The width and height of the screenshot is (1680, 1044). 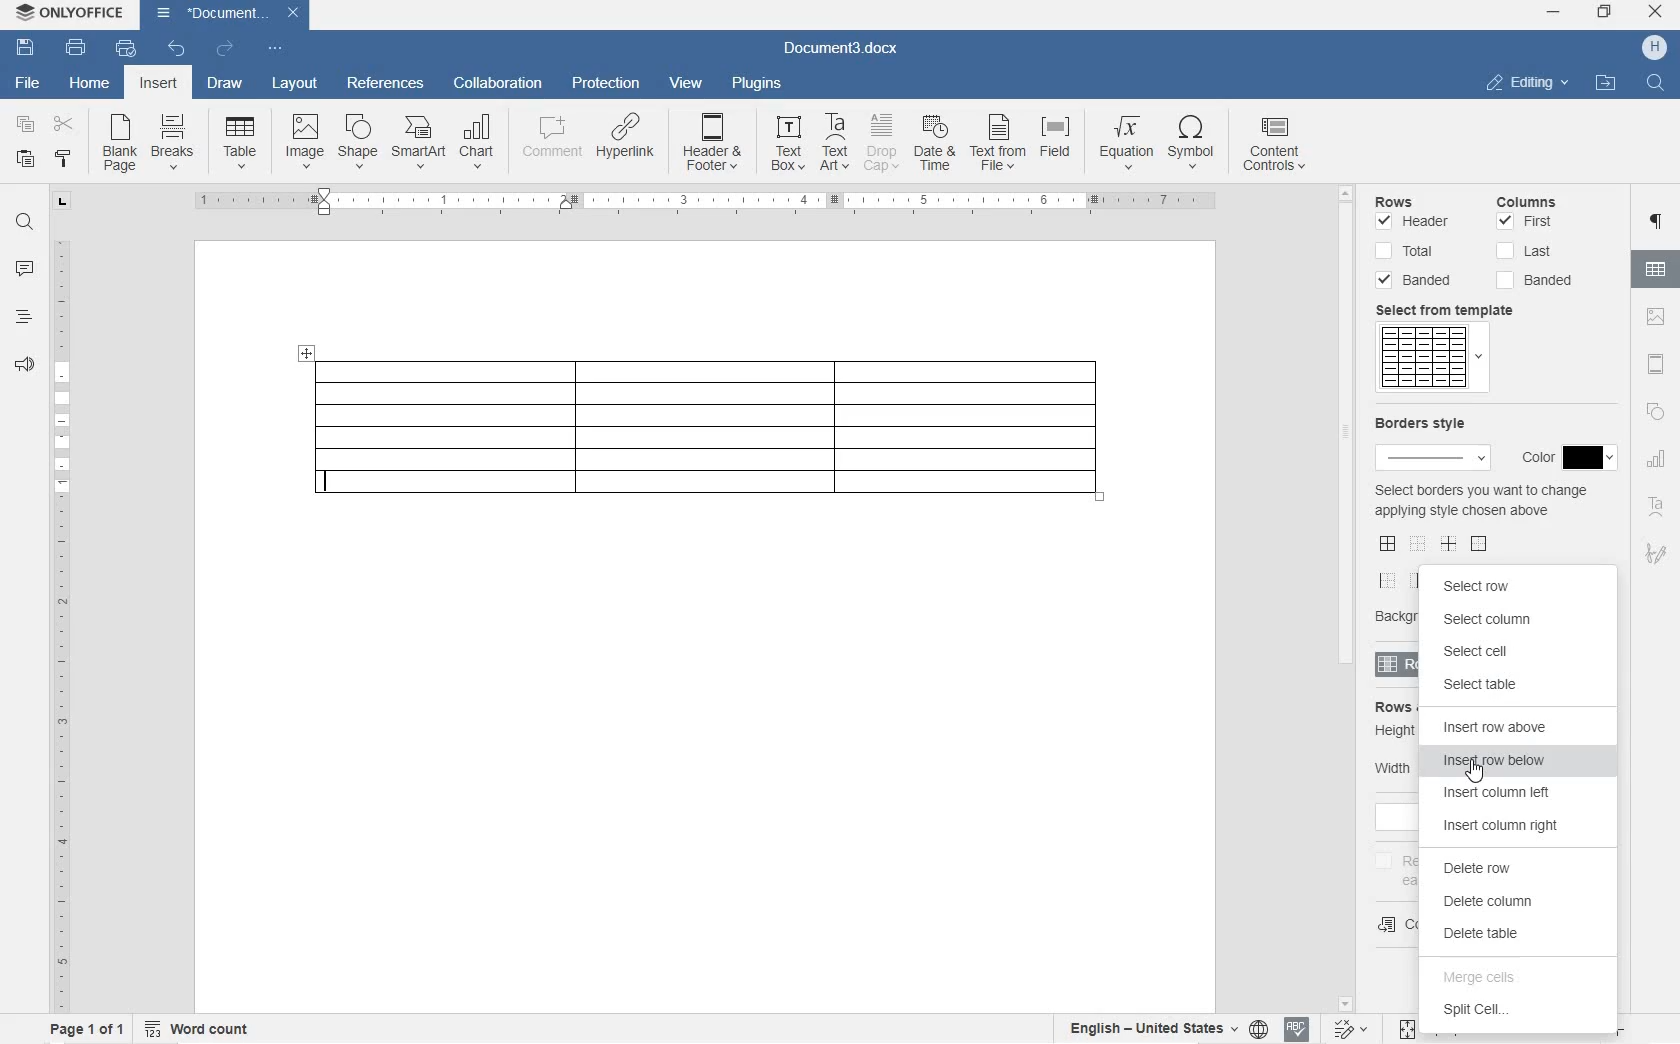 I want to click on template, so click(x=1431, y=359).